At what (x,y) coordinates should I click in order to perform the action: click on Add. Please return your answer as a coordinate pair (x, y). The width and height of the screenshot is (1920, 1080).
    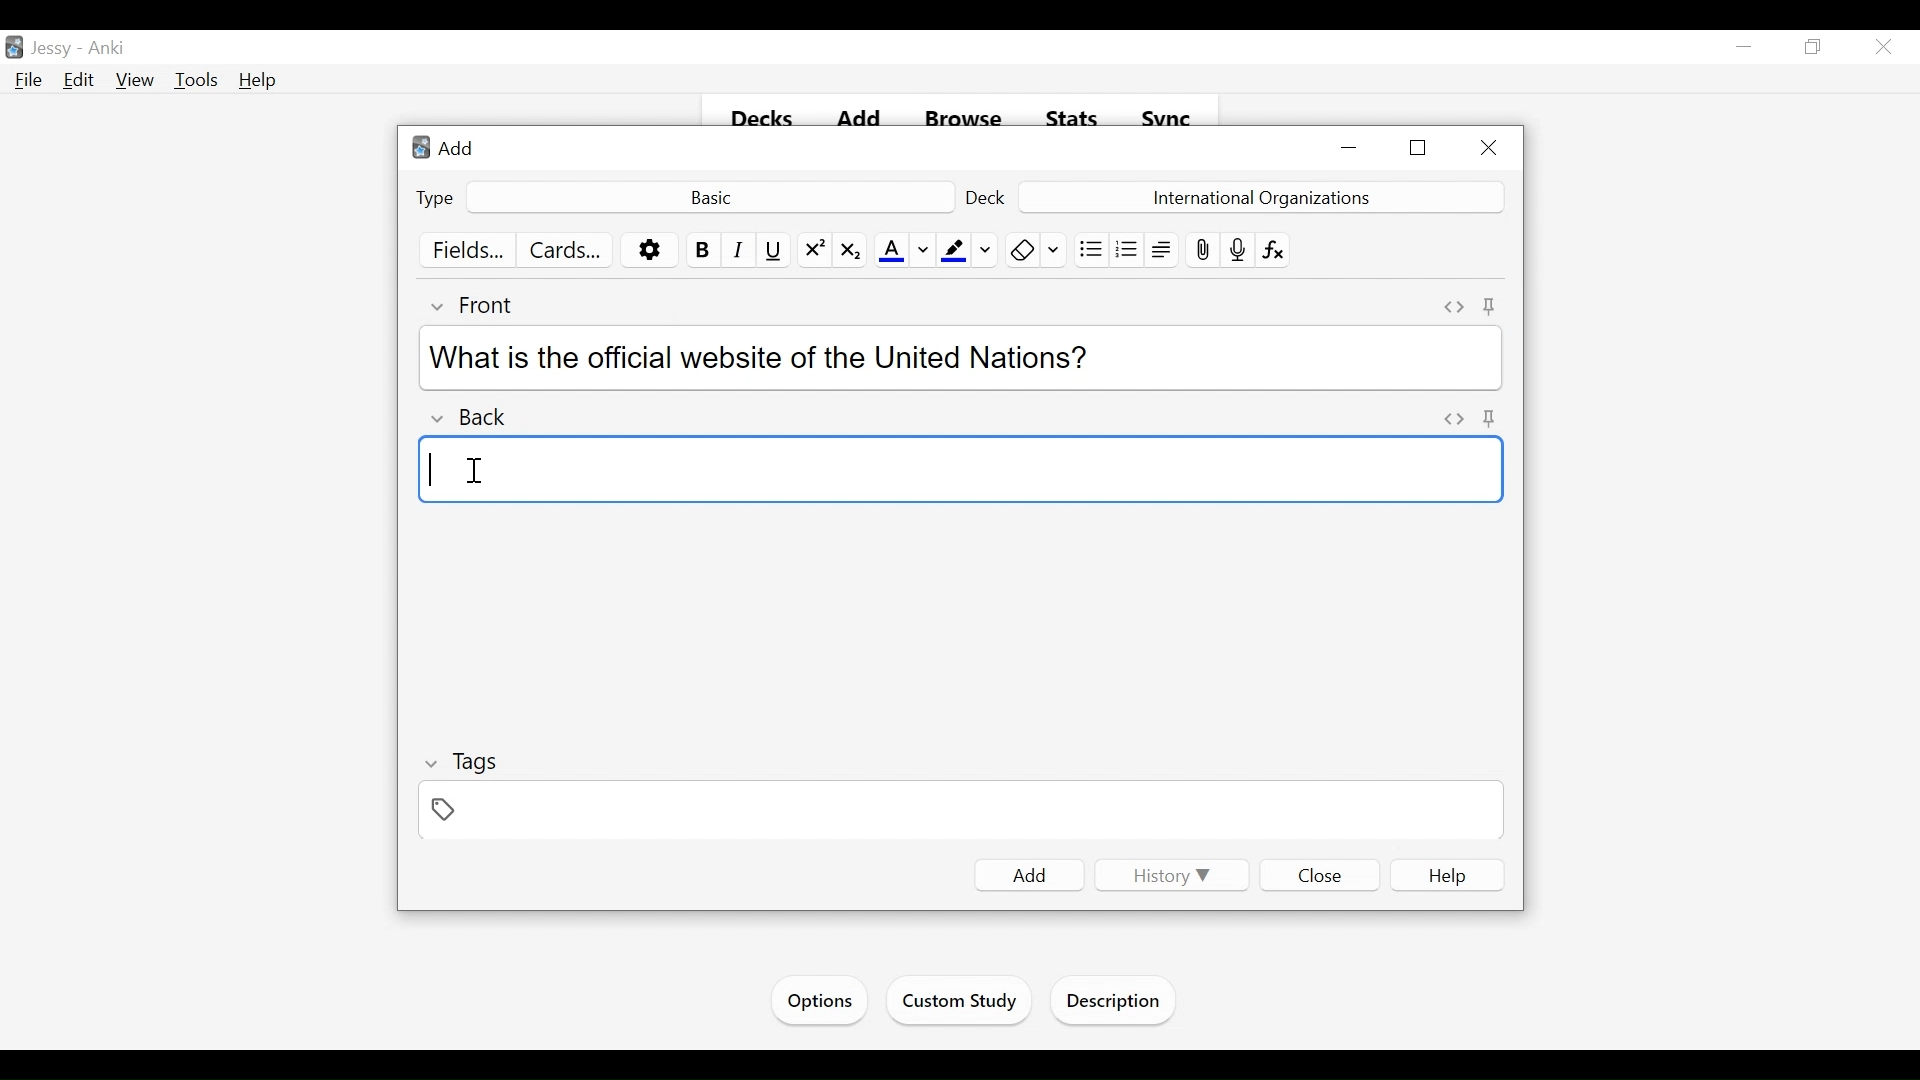
    Looking at the image, I should click on (458, 149).